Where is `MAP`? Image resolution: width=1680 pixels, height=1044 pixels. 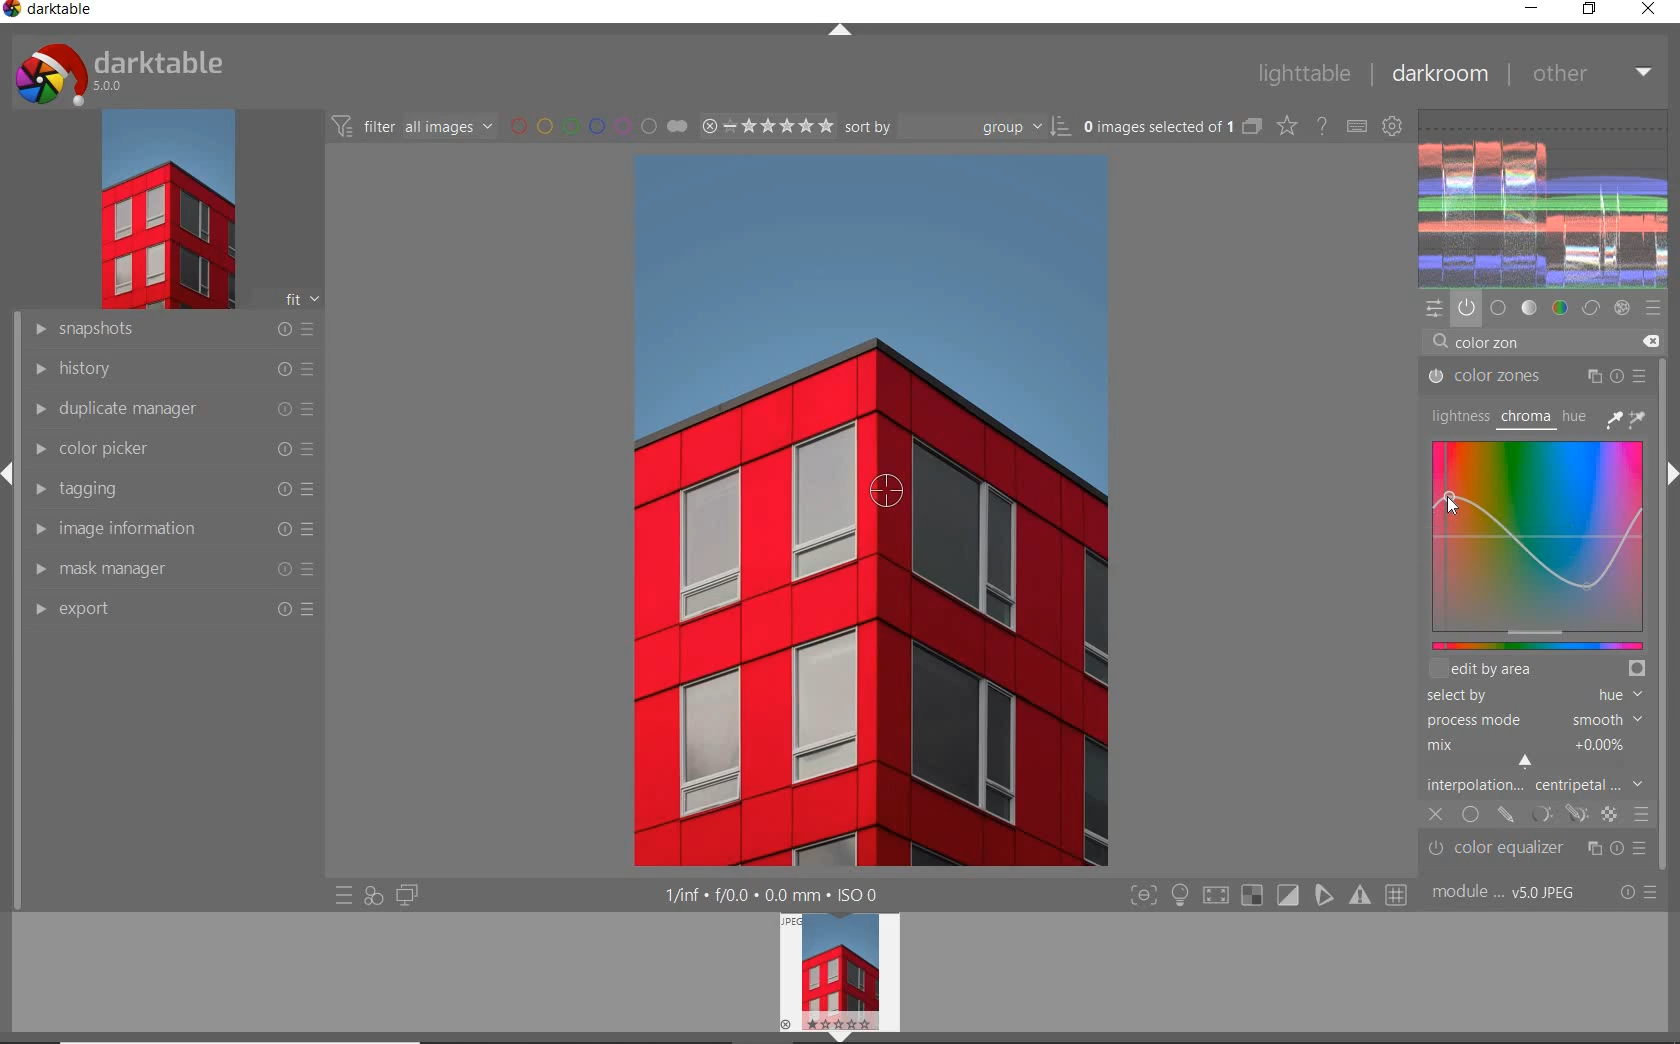 MAP is located at coordinates (1543, 543).